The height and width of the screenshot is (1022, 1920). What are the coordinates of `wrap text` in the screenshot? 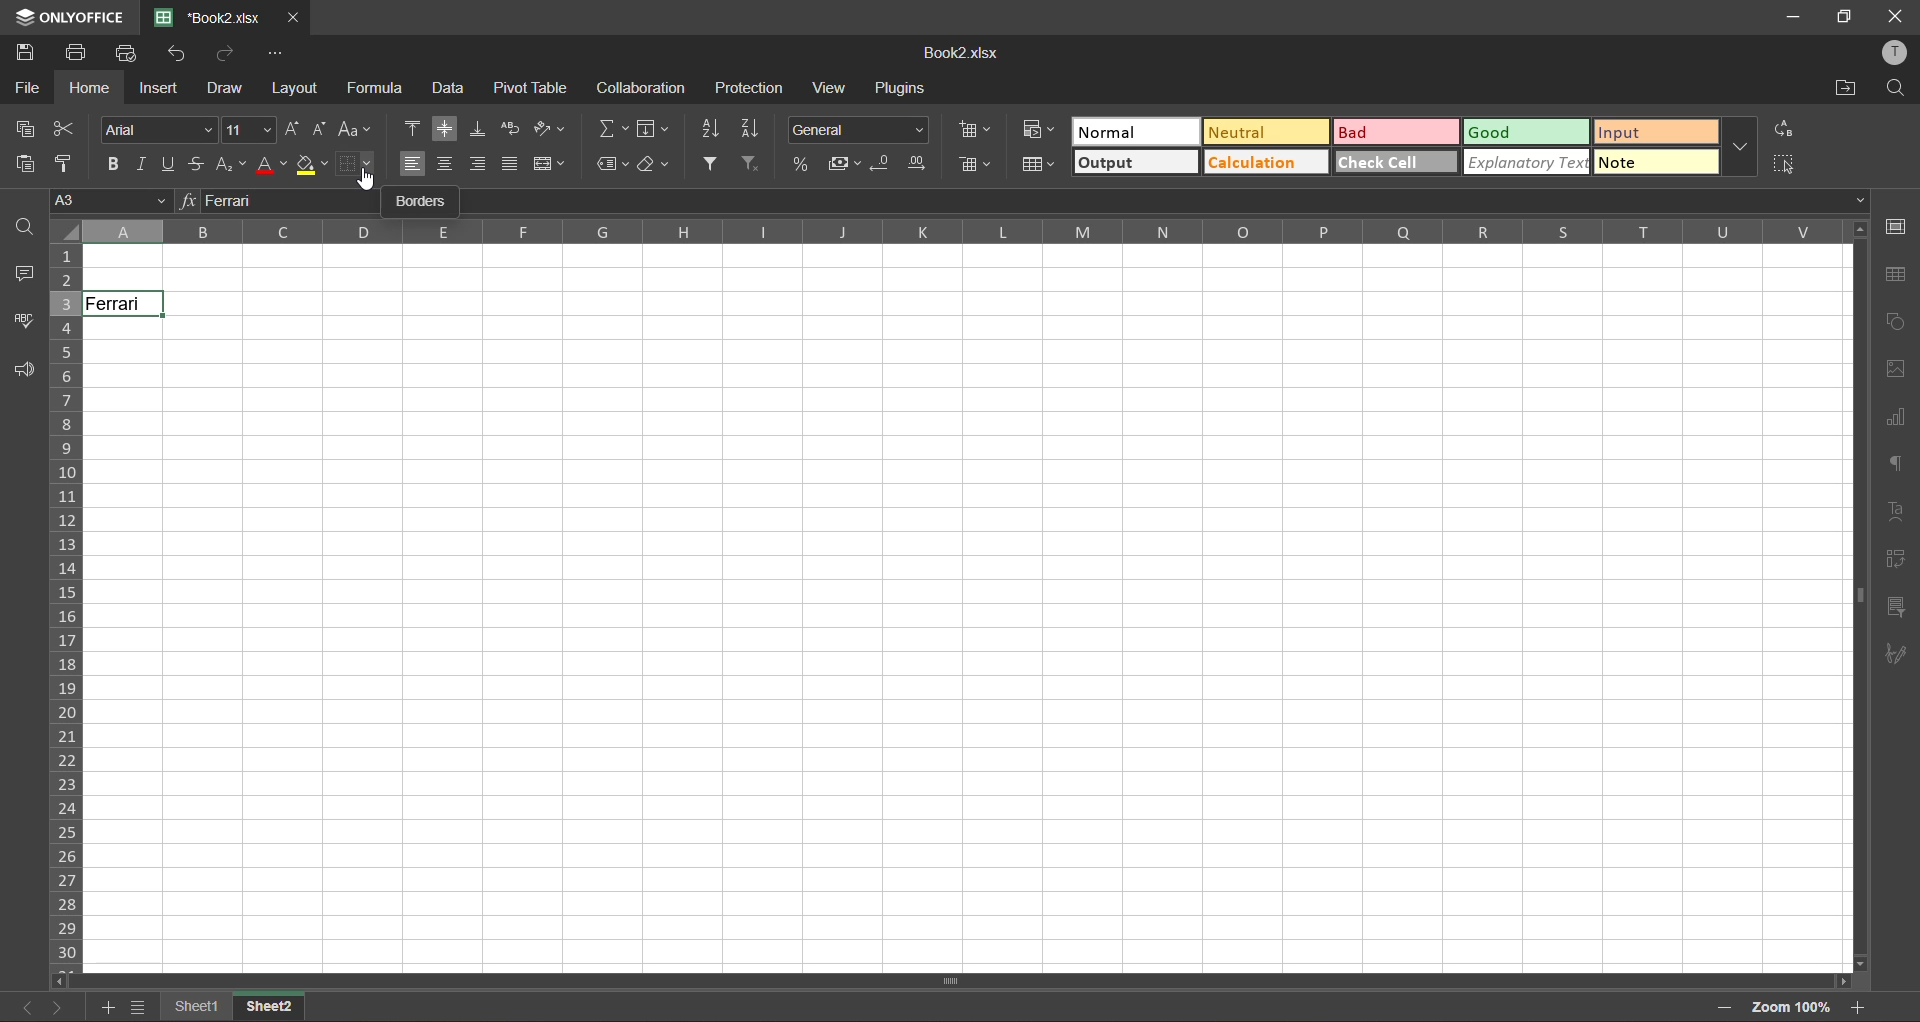 It's located at (516, 129).